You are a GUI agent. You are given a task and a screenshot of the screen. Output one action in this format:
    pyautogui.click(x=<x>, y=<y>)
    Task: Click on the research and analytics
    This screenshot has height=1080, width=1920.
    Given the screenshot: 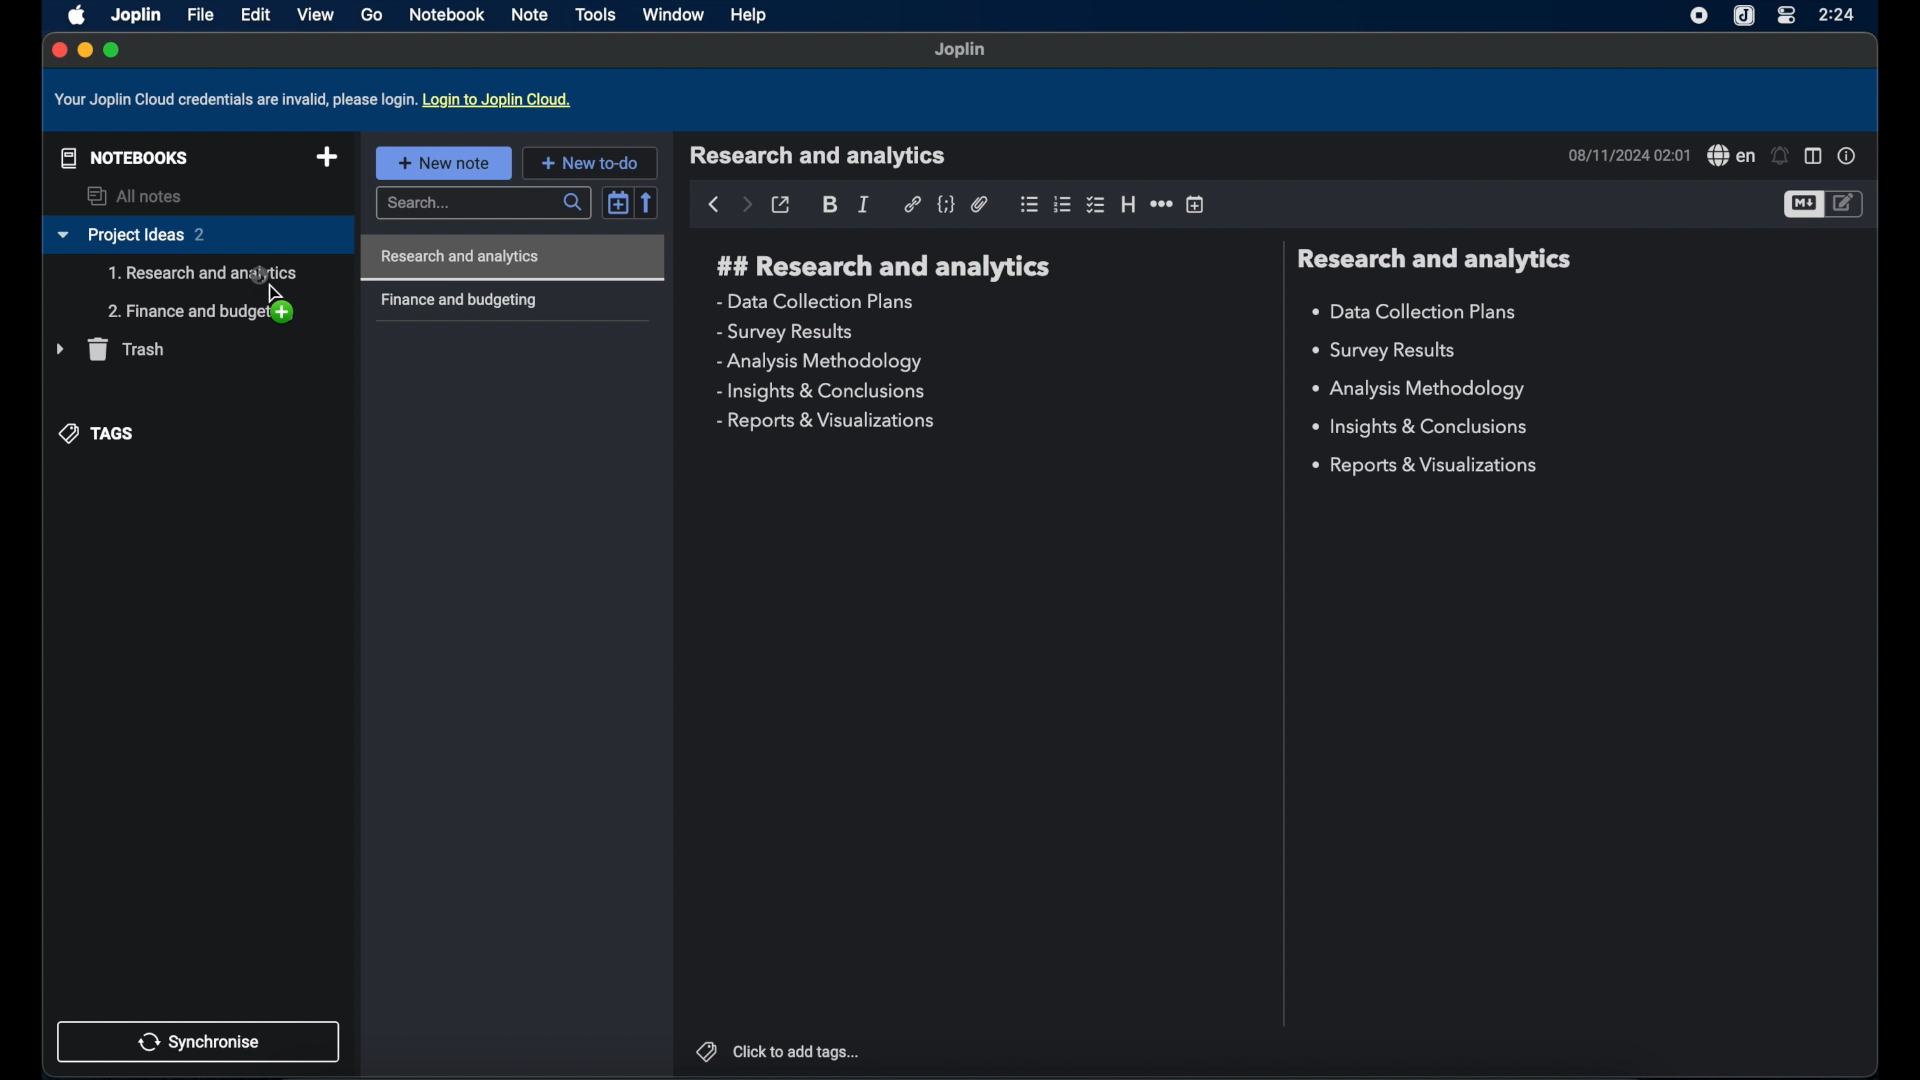 What is the action you would take?
    pyautogui.click(x=1433, y=259)
    